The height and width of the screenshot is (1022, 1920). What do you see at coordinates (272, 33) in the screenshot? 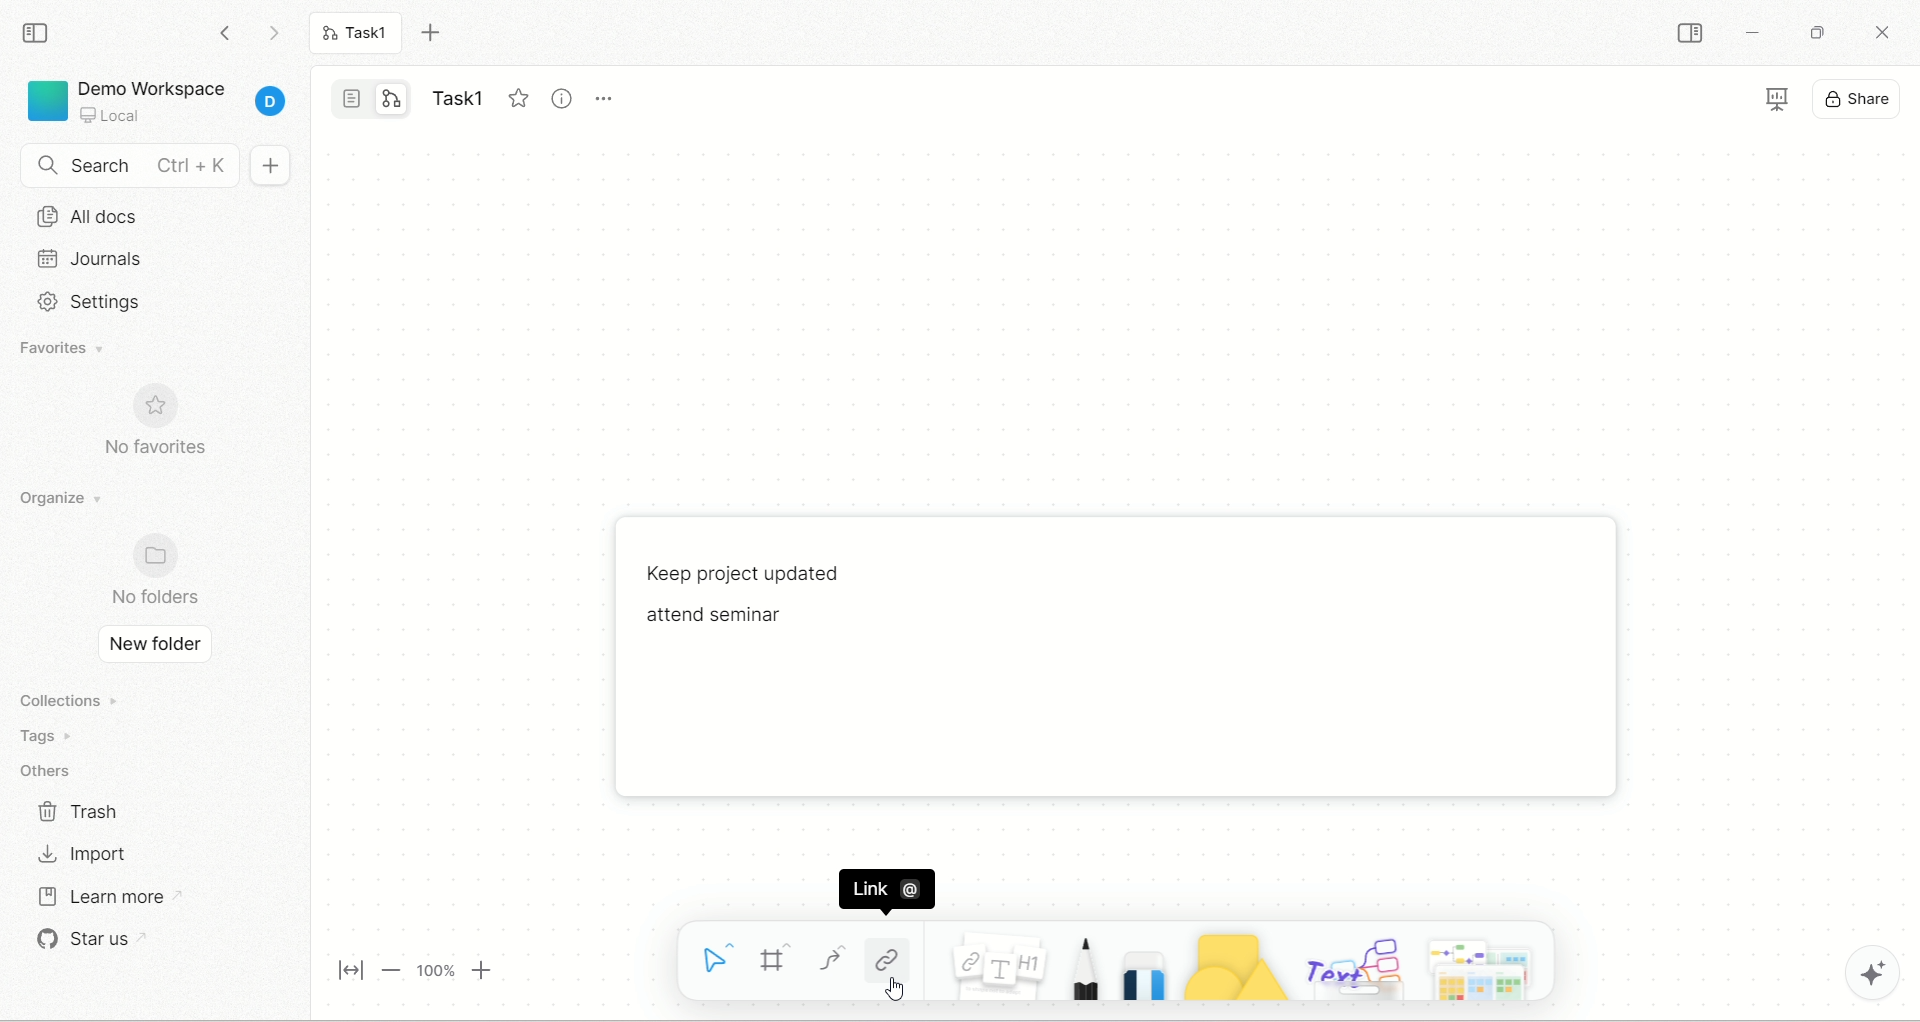
I see `go forward` at bounding box center [272, 33].